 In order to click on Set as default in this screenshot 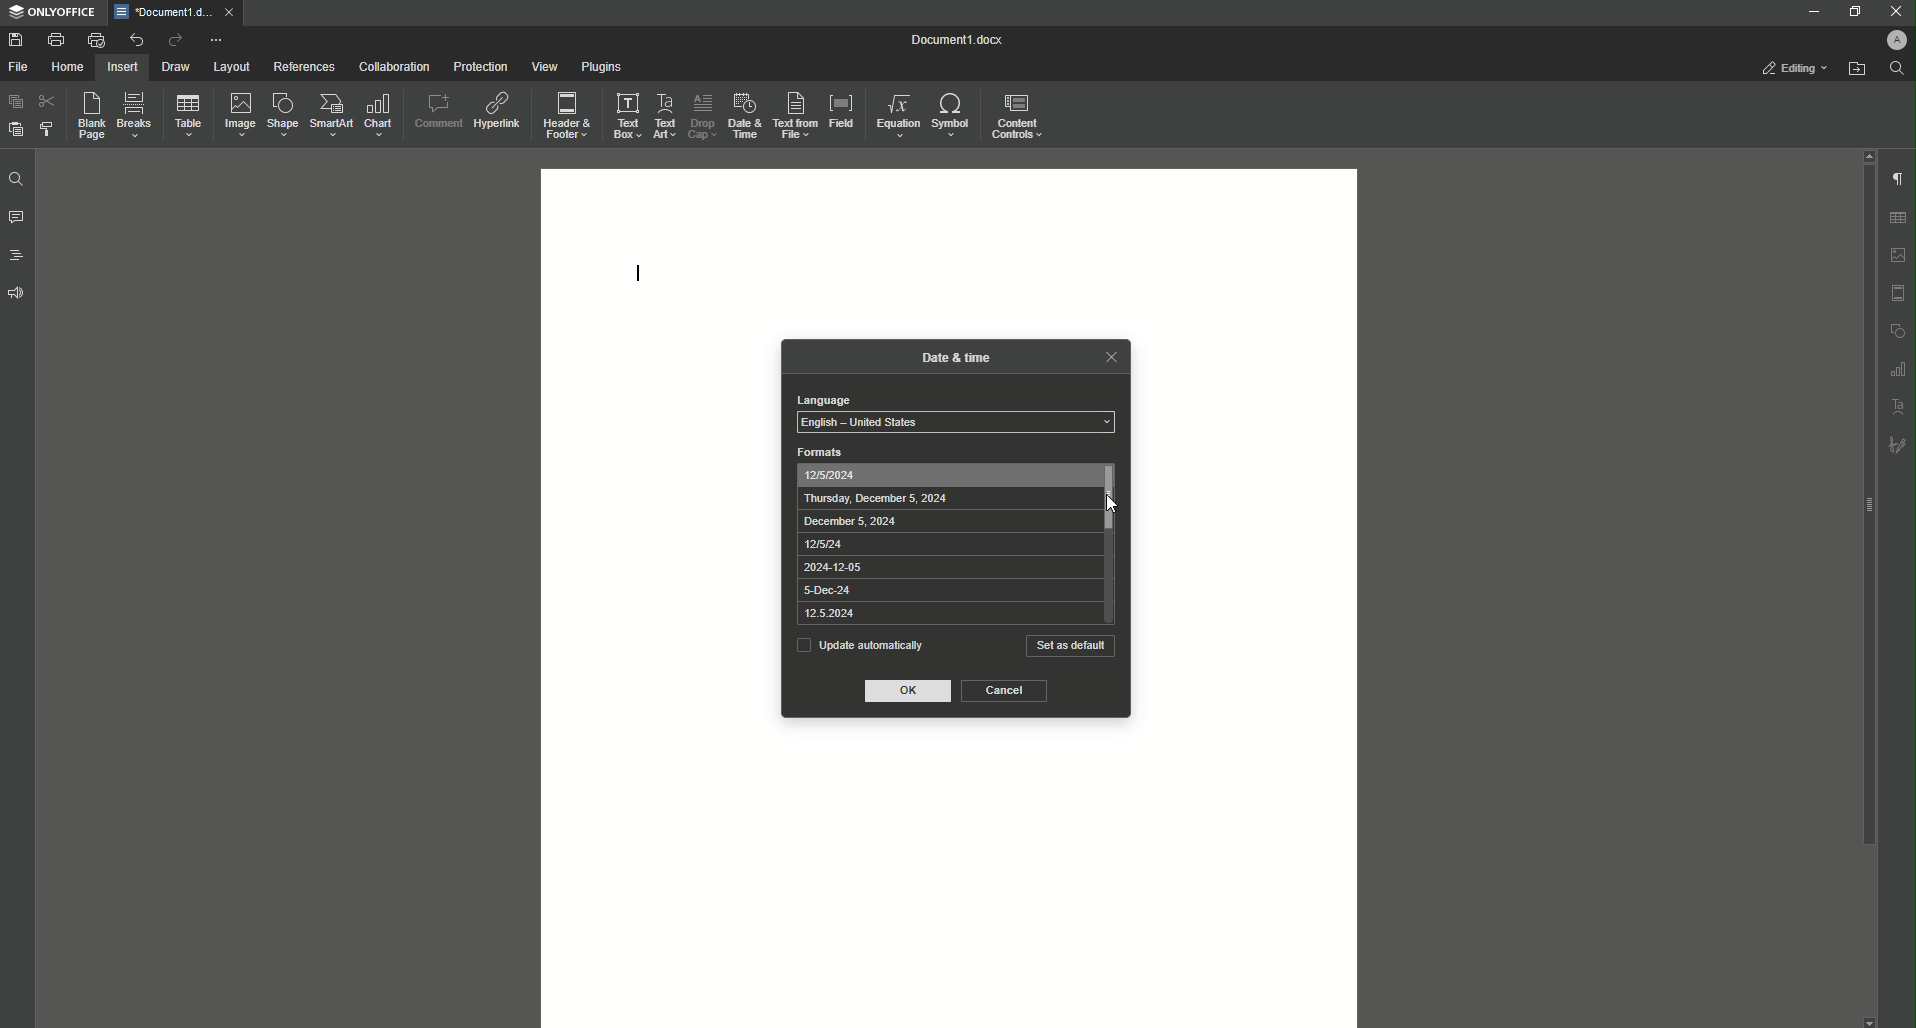, I will do `click(1071, 646)`.